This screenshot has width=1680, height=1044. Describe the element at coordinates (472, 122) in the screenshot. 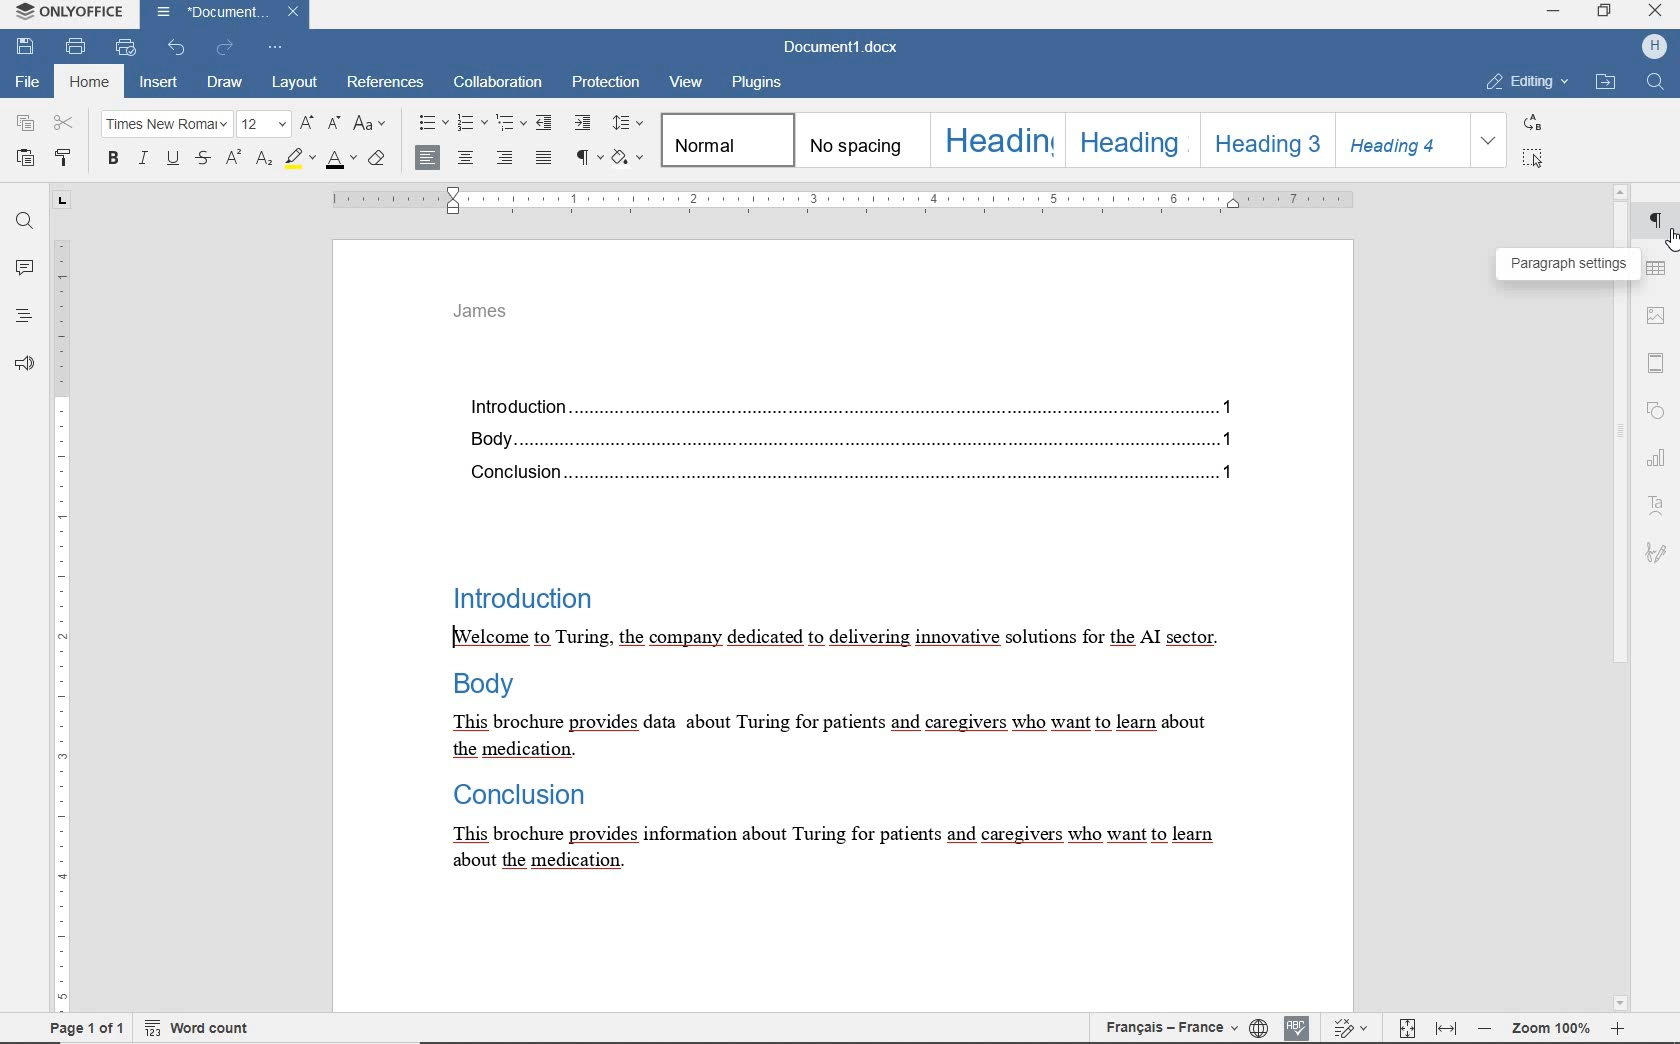

I see `numbering` at that location.